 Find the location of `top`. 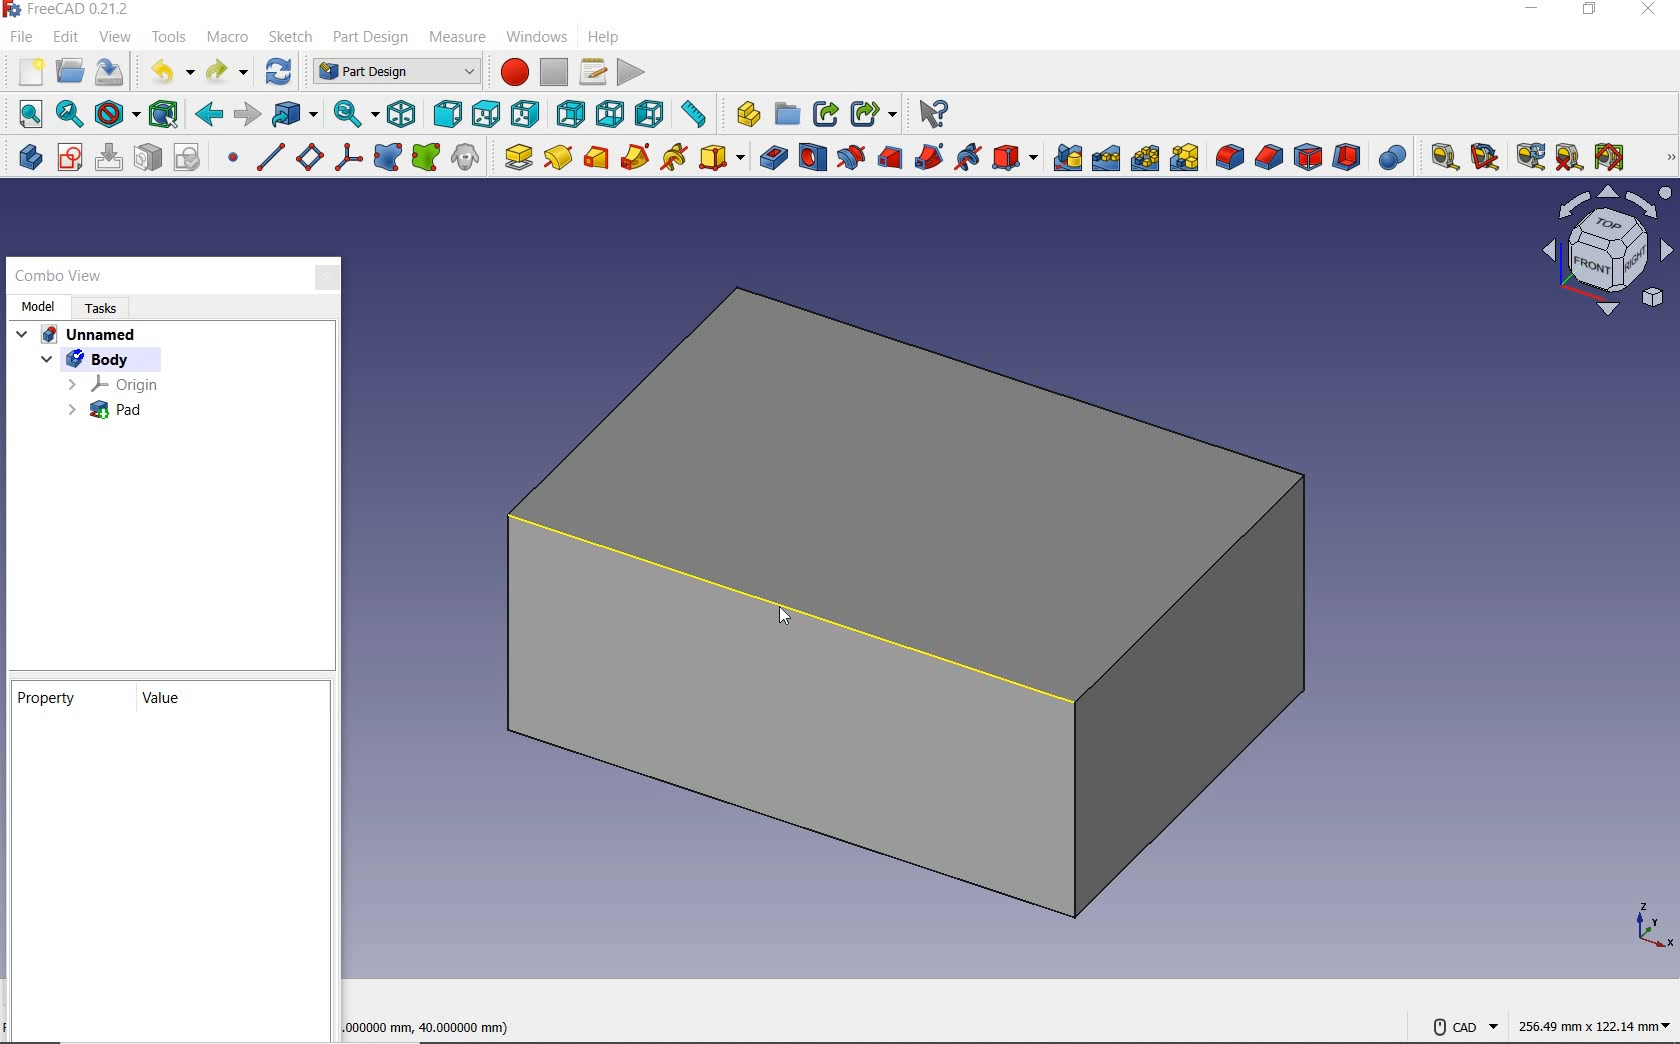

top is located at coordinates (487, 112).